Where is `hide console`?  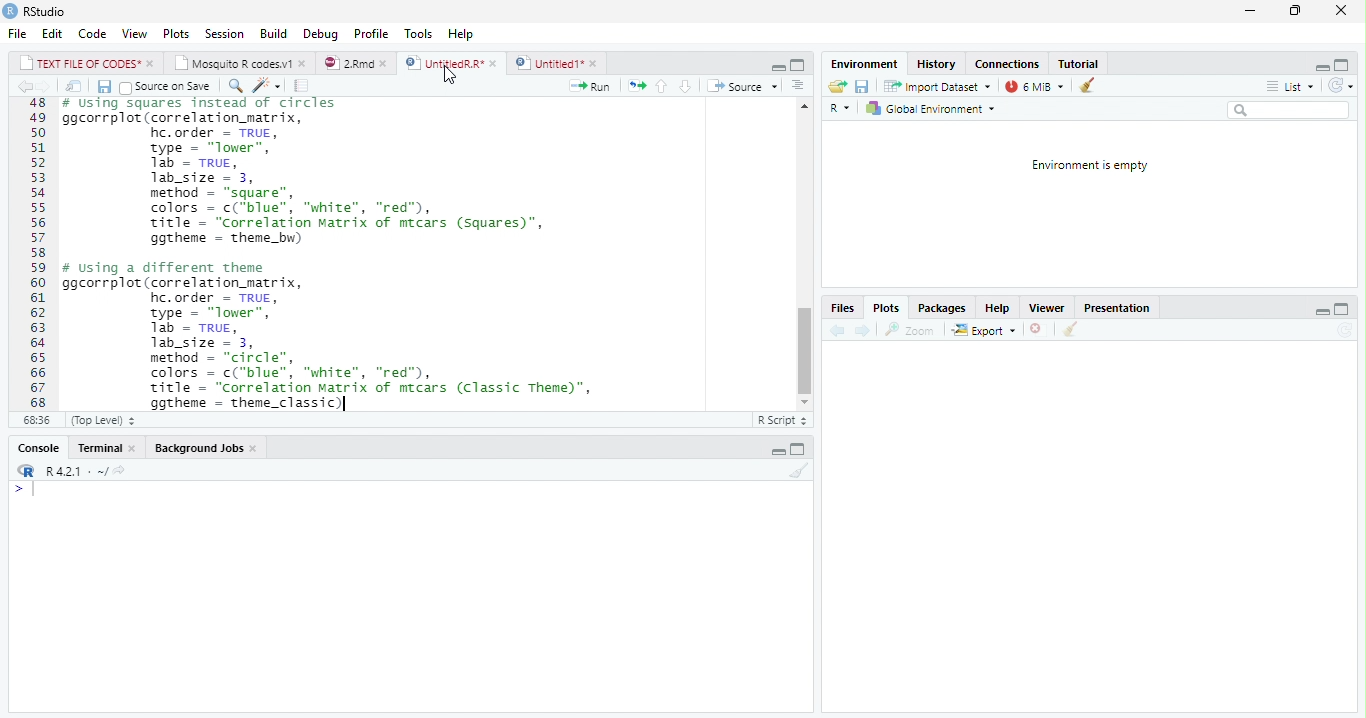 hide console is located at coordinates (1346, 65).